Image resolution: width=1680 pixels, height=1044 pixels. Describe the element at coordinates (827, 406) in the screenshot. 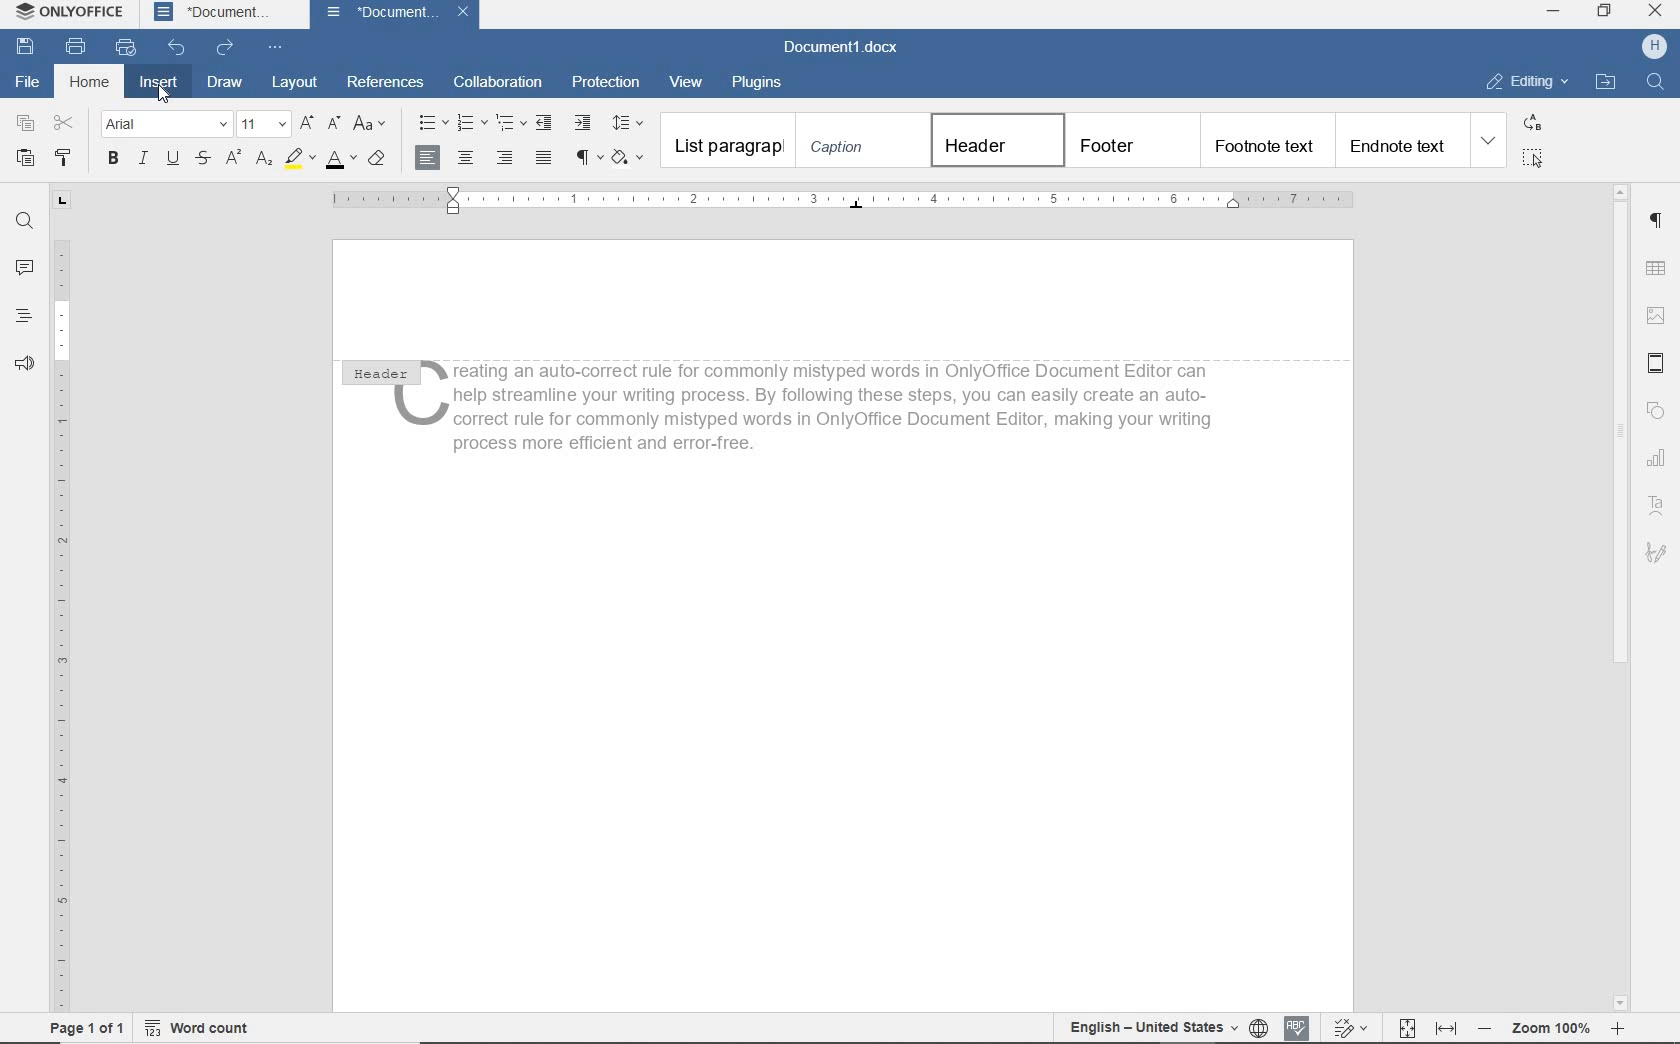

I see `, reating an auto-correct rule for commonly mistyped words in OnlyOffice Document Editor can
help streamline your writing process. By following these steps, you can easily create an auto-

correct rule for commonly mistyped words in OnlyOffice Document Editor, making your writing
process more efficient and error-free |` at that location.